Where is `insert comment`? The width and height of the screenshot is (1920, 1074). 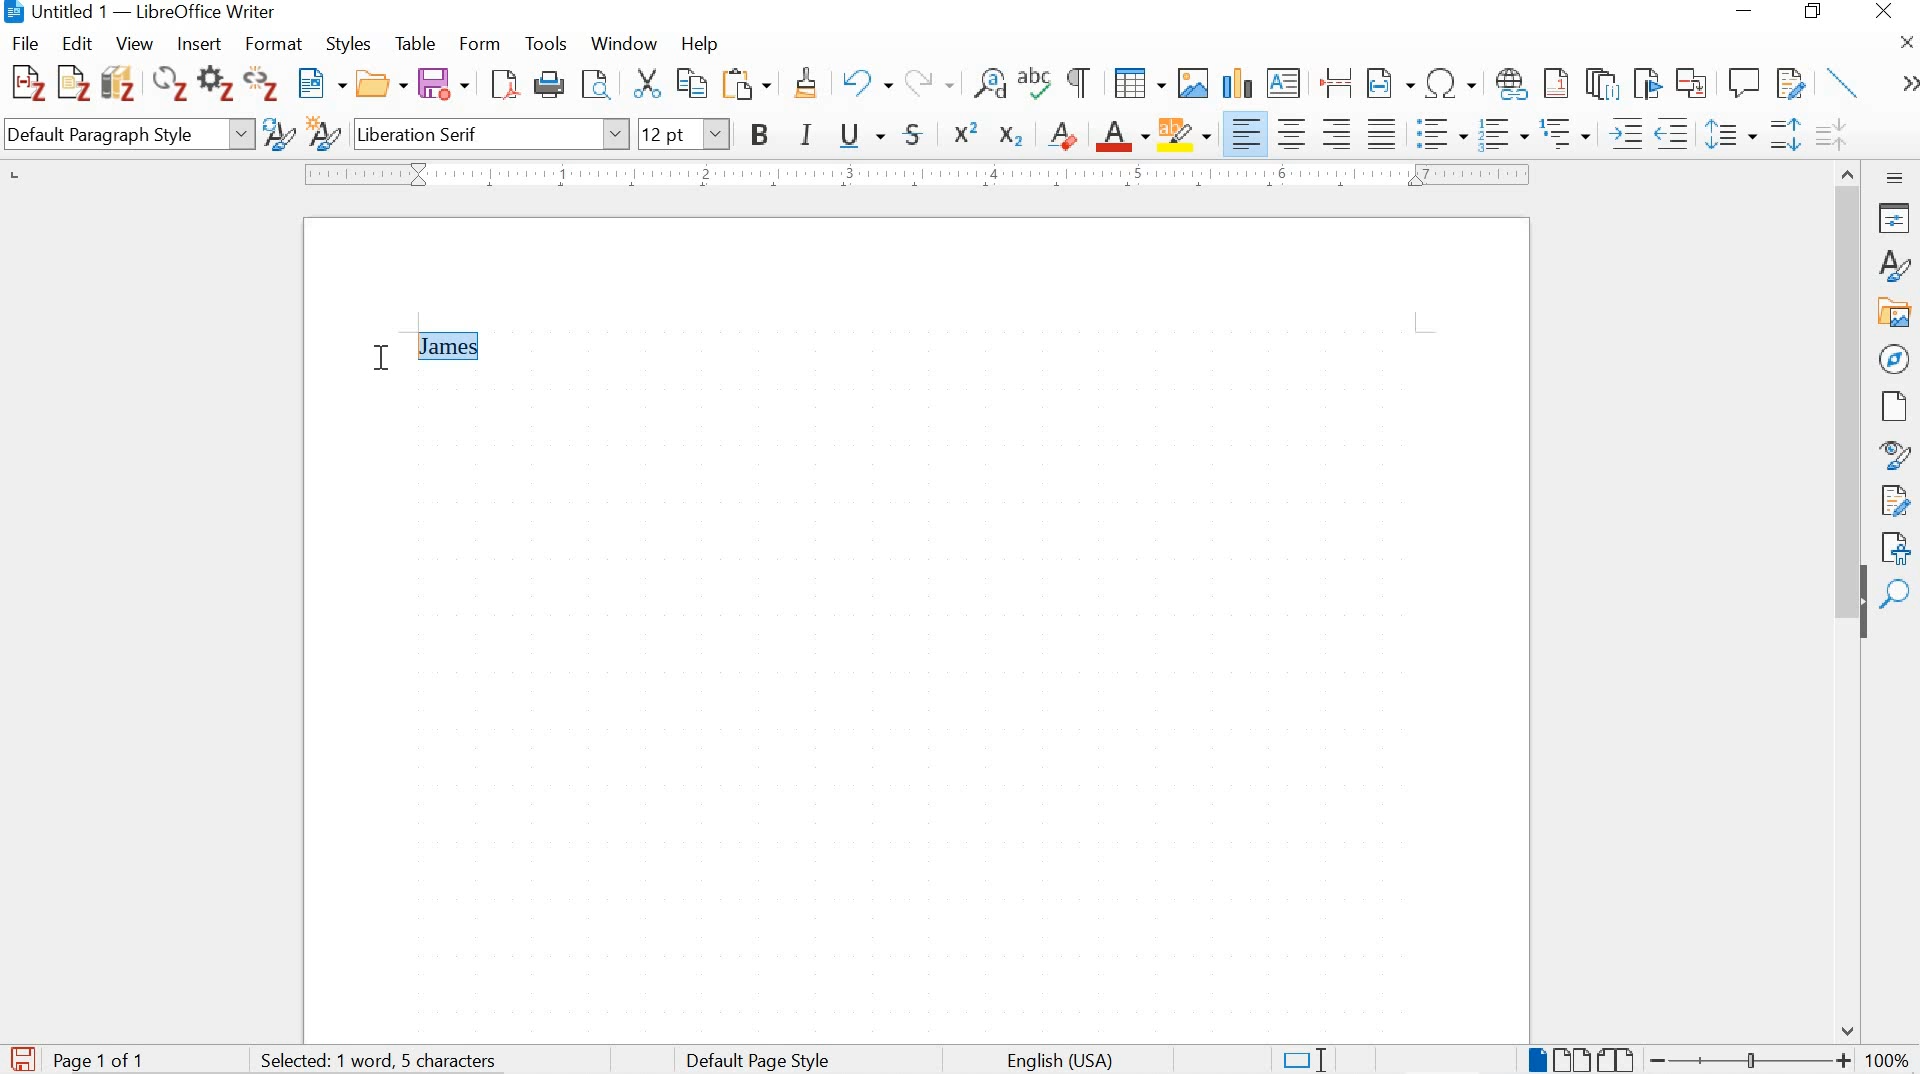
insert comment is located at coordinates (1744, 83).